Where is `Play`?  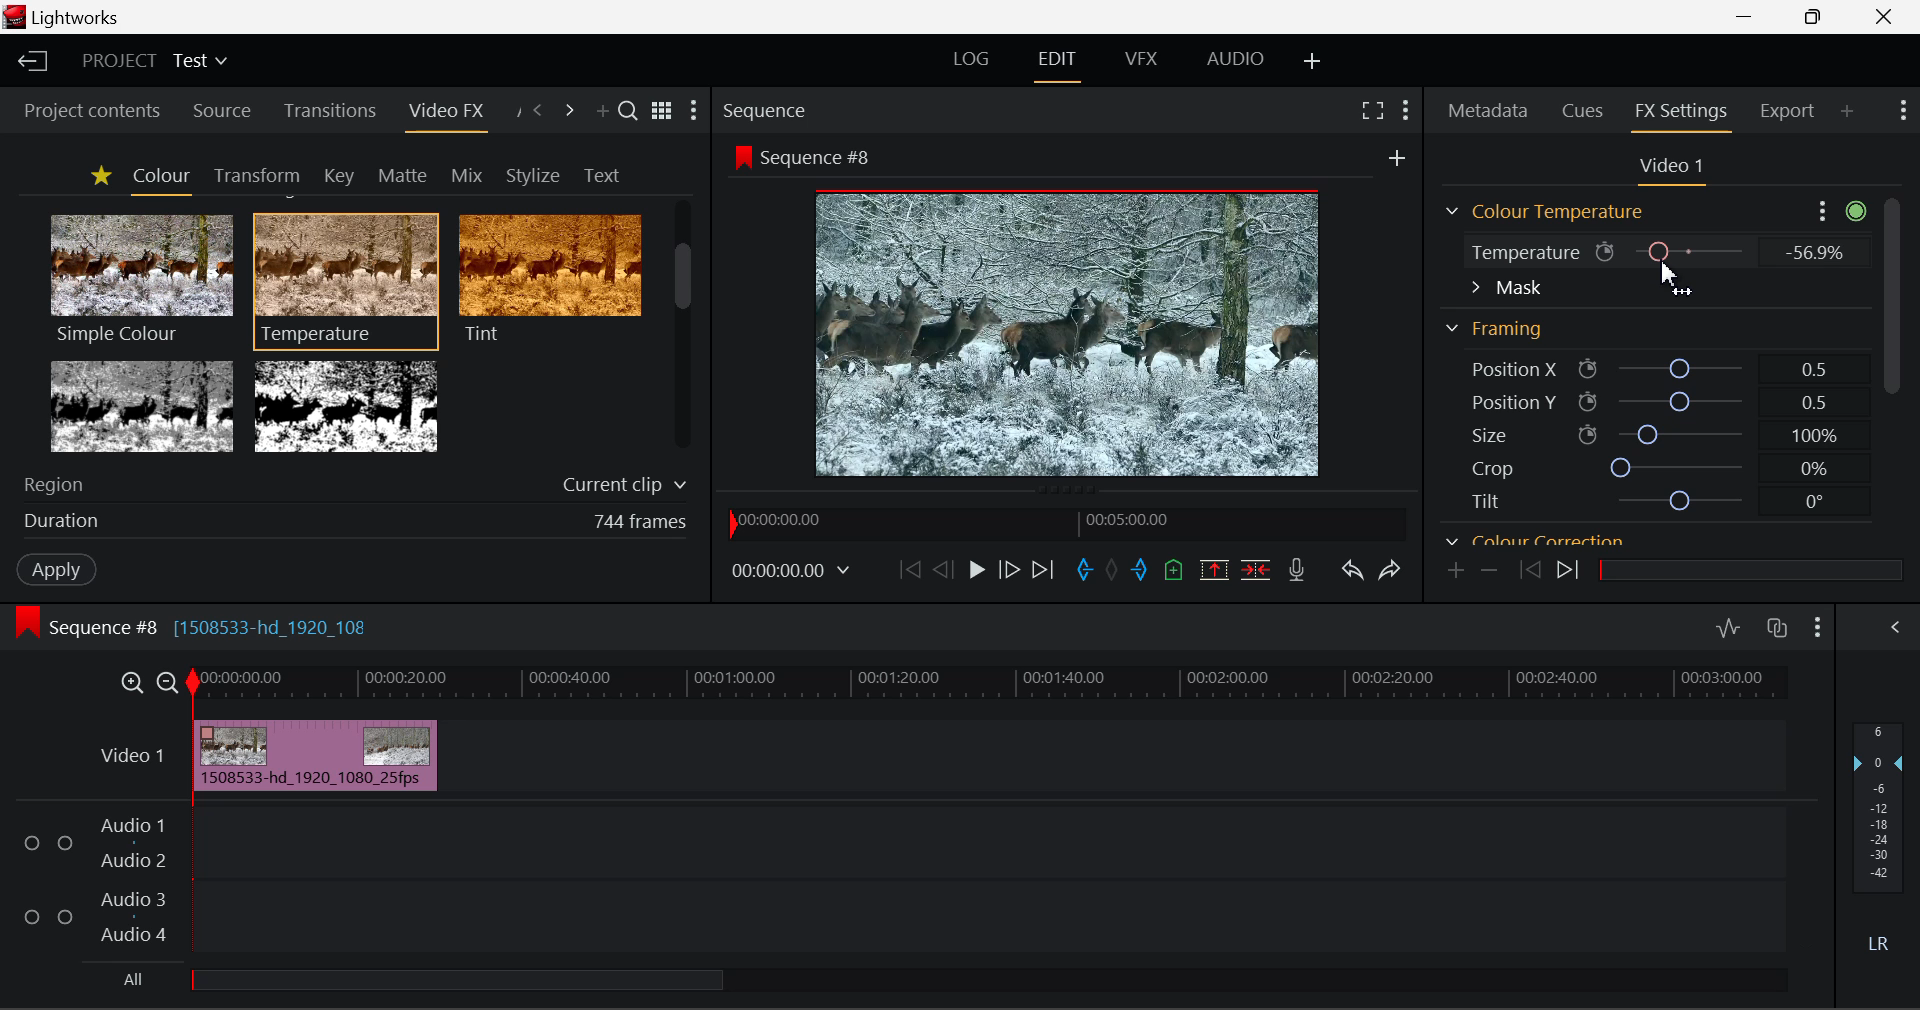
Play is located at coordinates (977, 573).